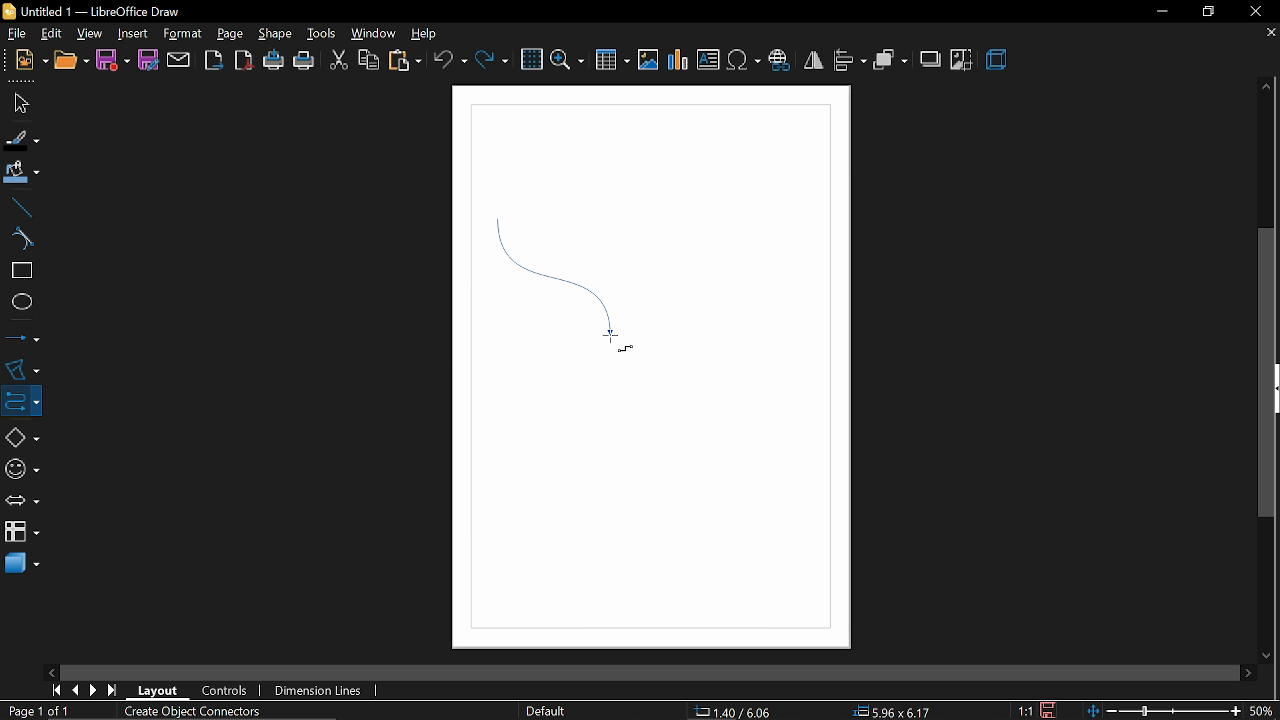 This screenshot has height=720, width=1280. What do you see at coordinates (23, 138) in the screenshot?
I see `fill line` at bounding box center [23, 138].